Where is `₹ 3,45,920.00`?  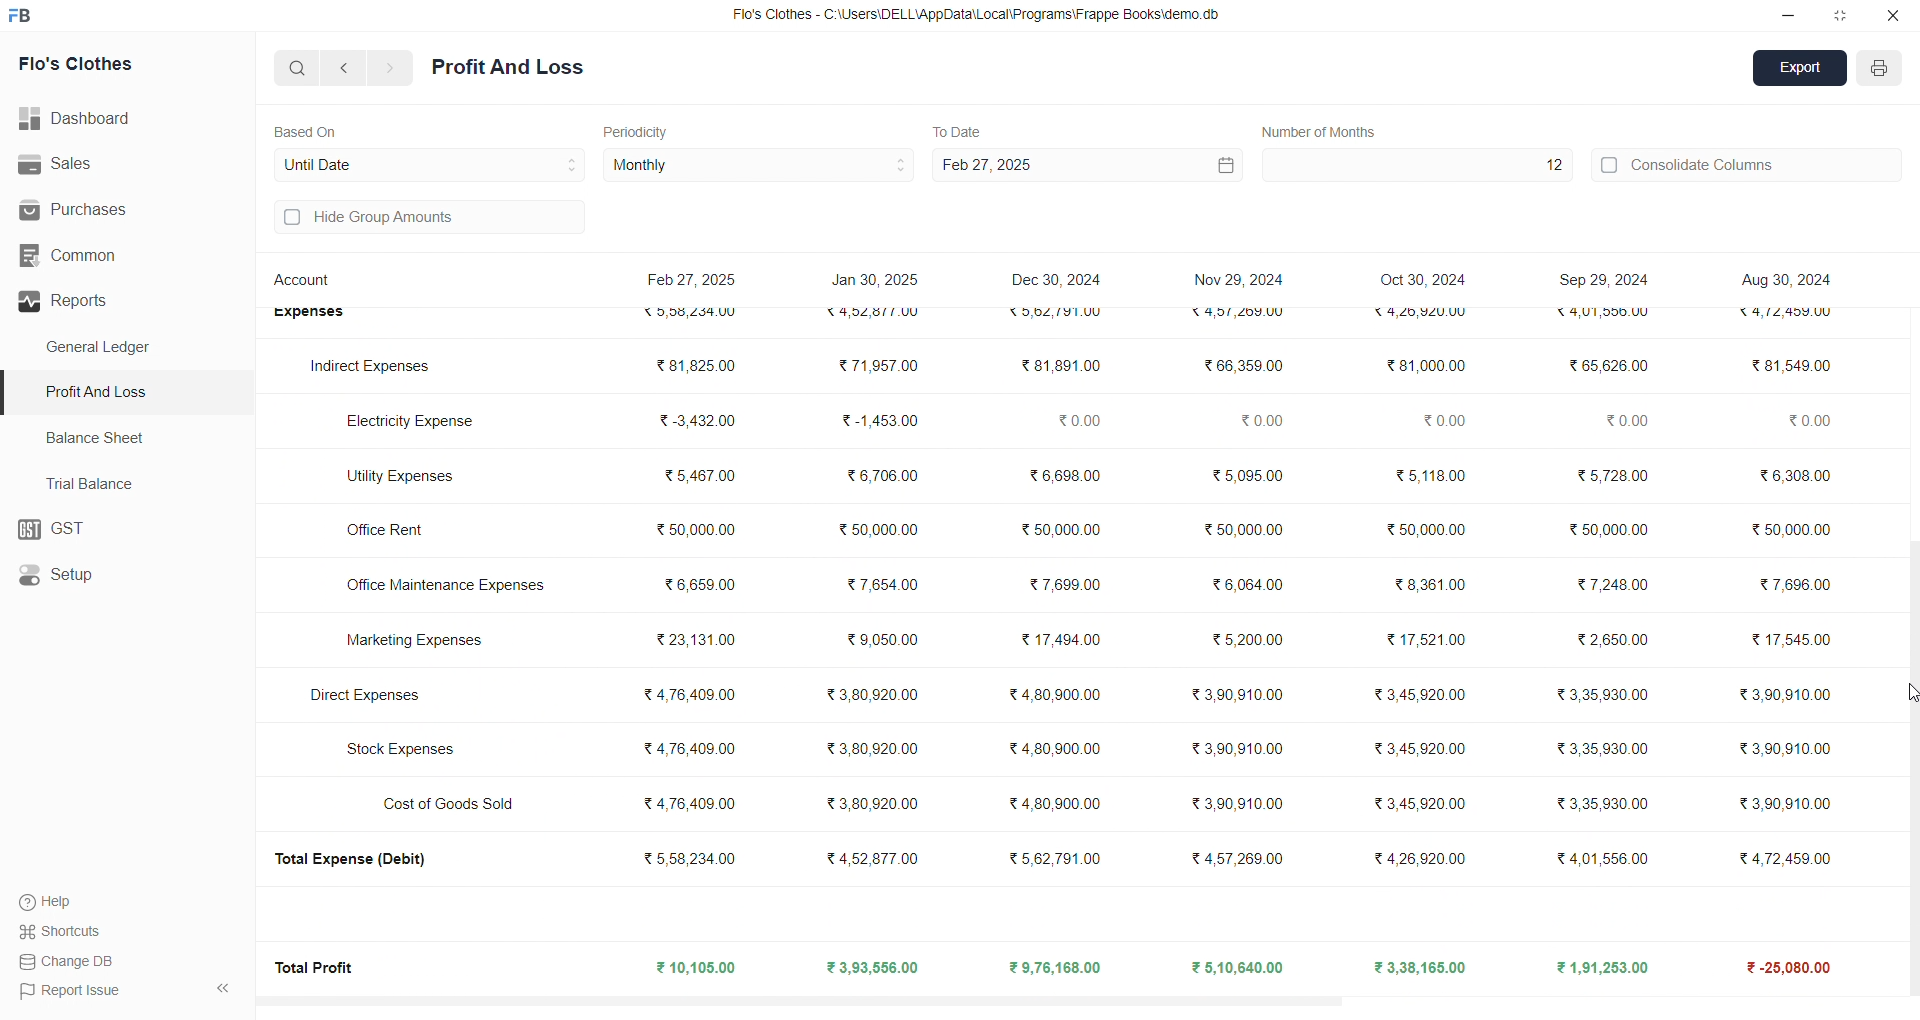 ₹ 3,45,920.00 is located at coordinates (1424, 695).